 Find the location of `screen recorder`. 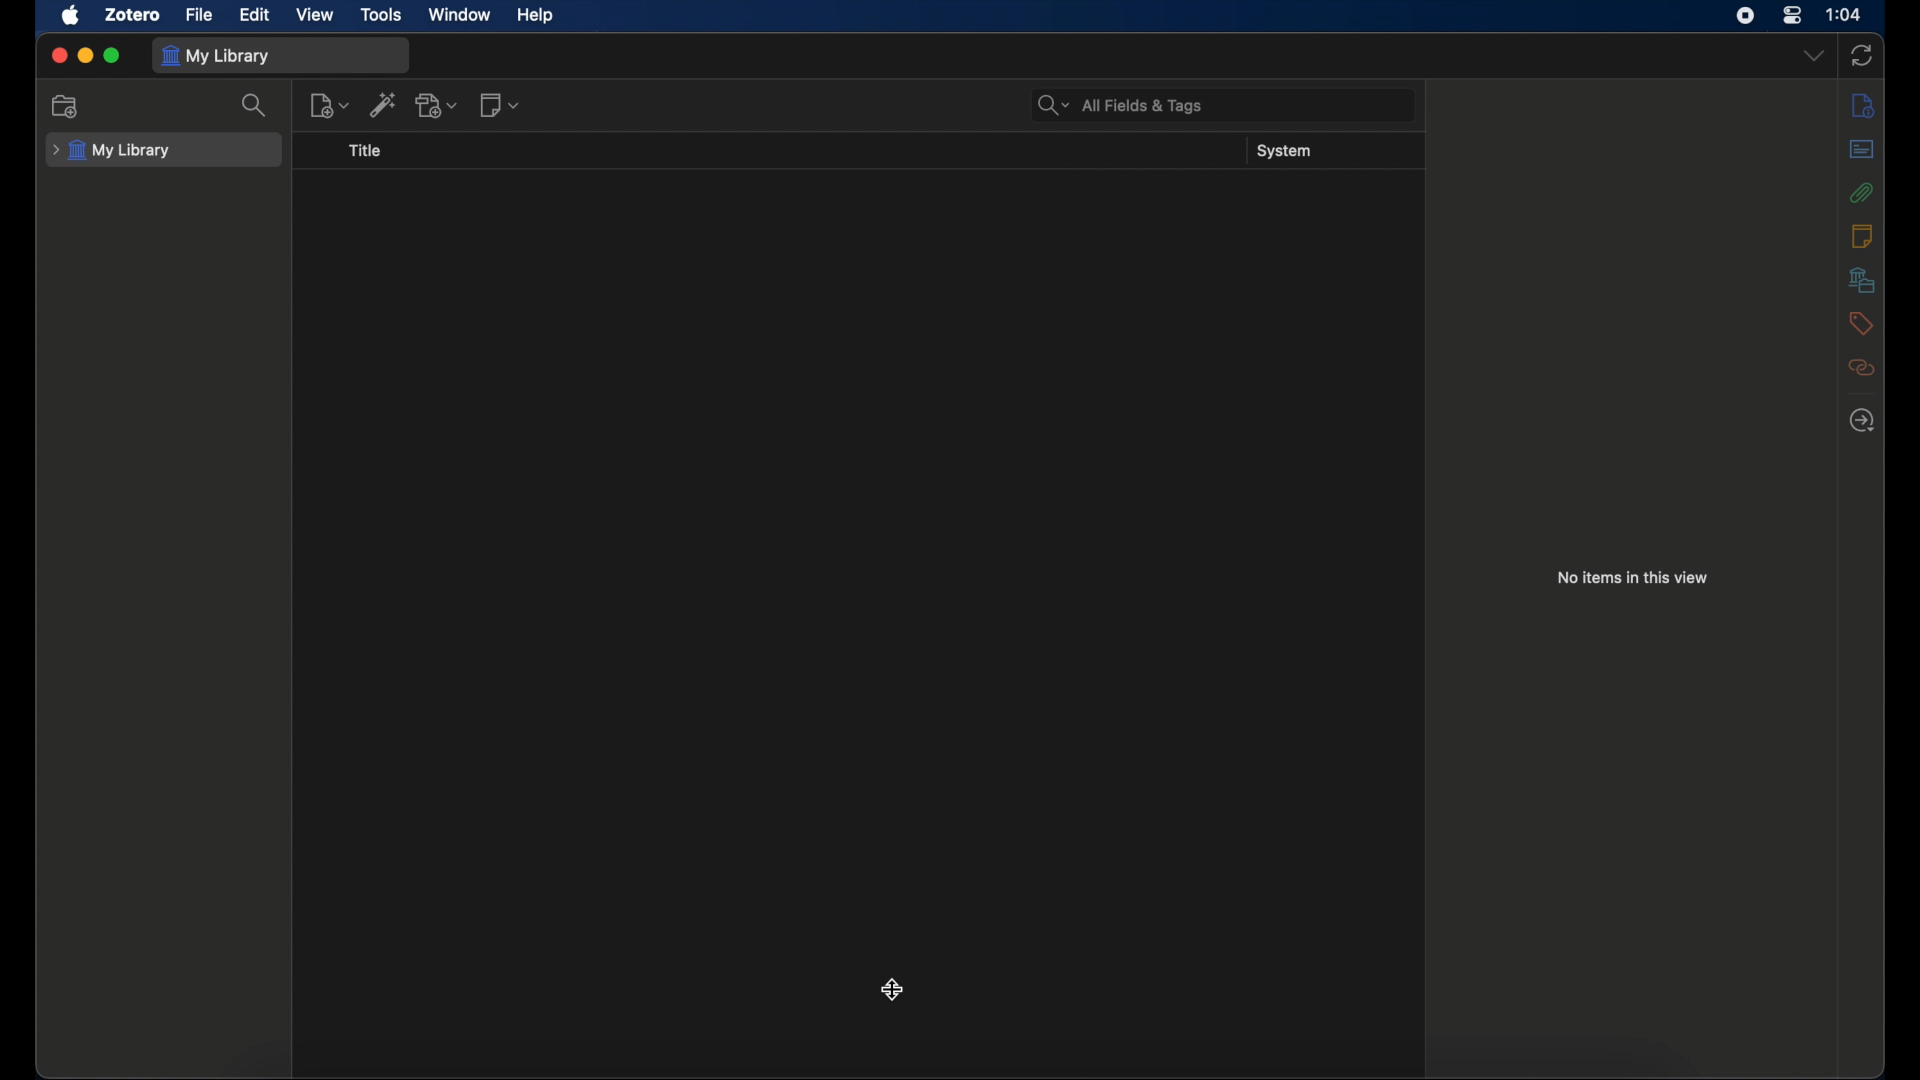

screen recorder is located at coordinates (1745, 16).